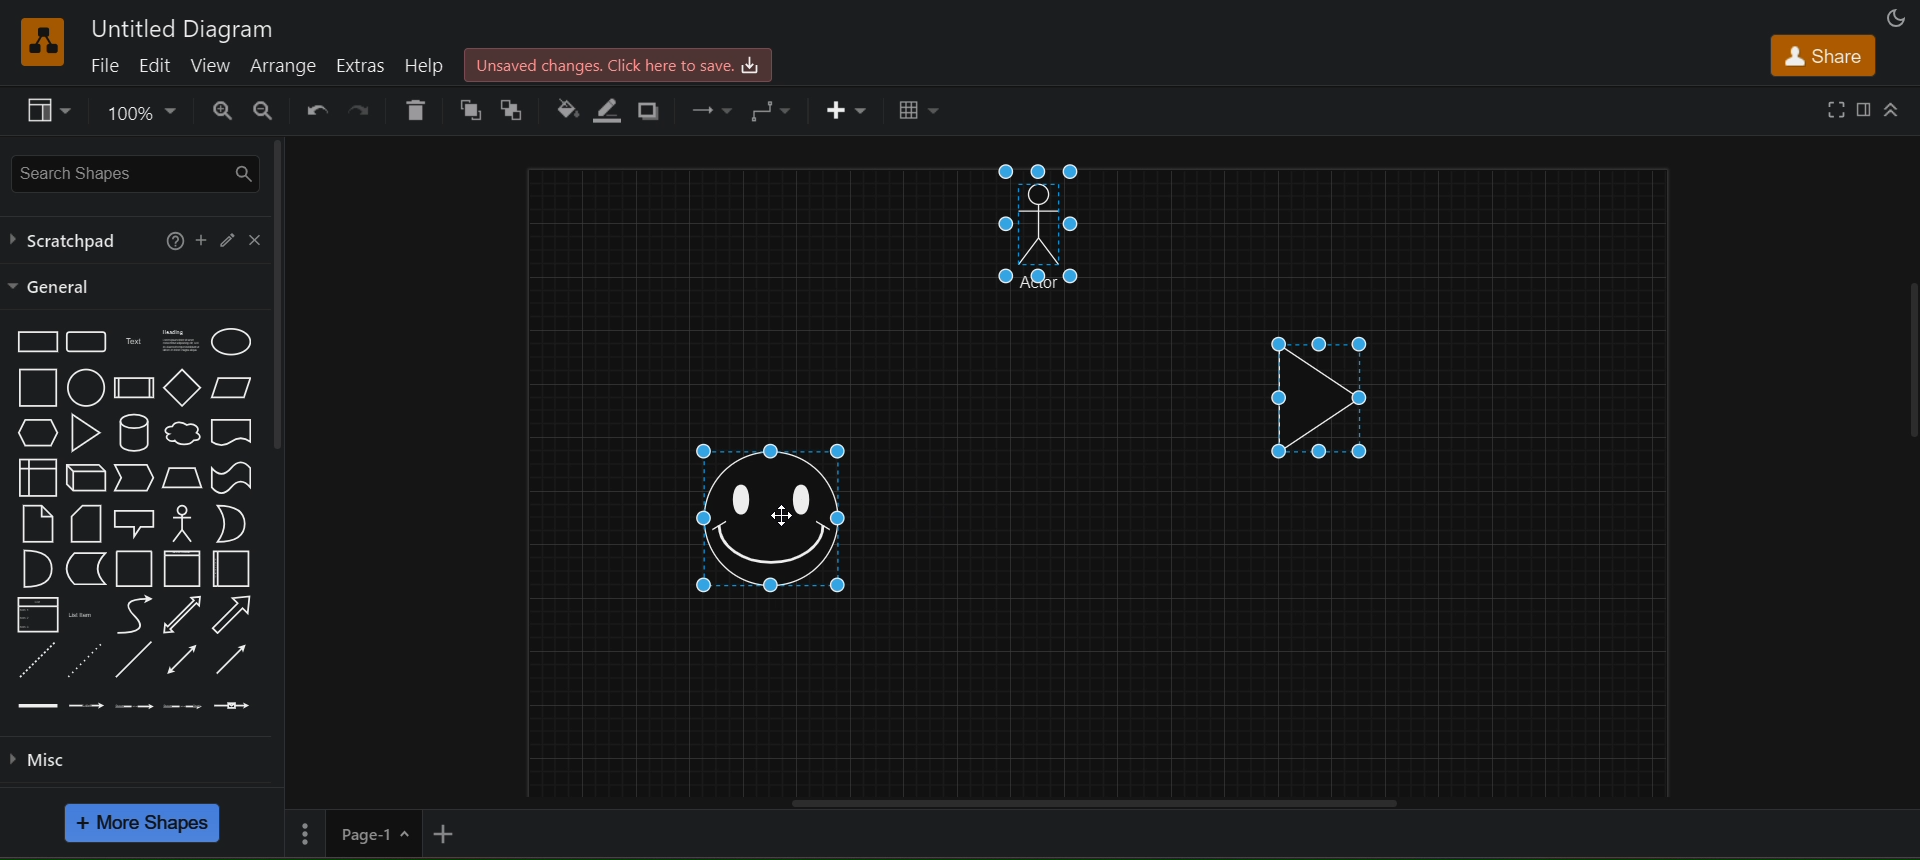 Image resolution: width=1920 pixels, height=860 pixels. I want to click on vertical container, so click(182, 569).